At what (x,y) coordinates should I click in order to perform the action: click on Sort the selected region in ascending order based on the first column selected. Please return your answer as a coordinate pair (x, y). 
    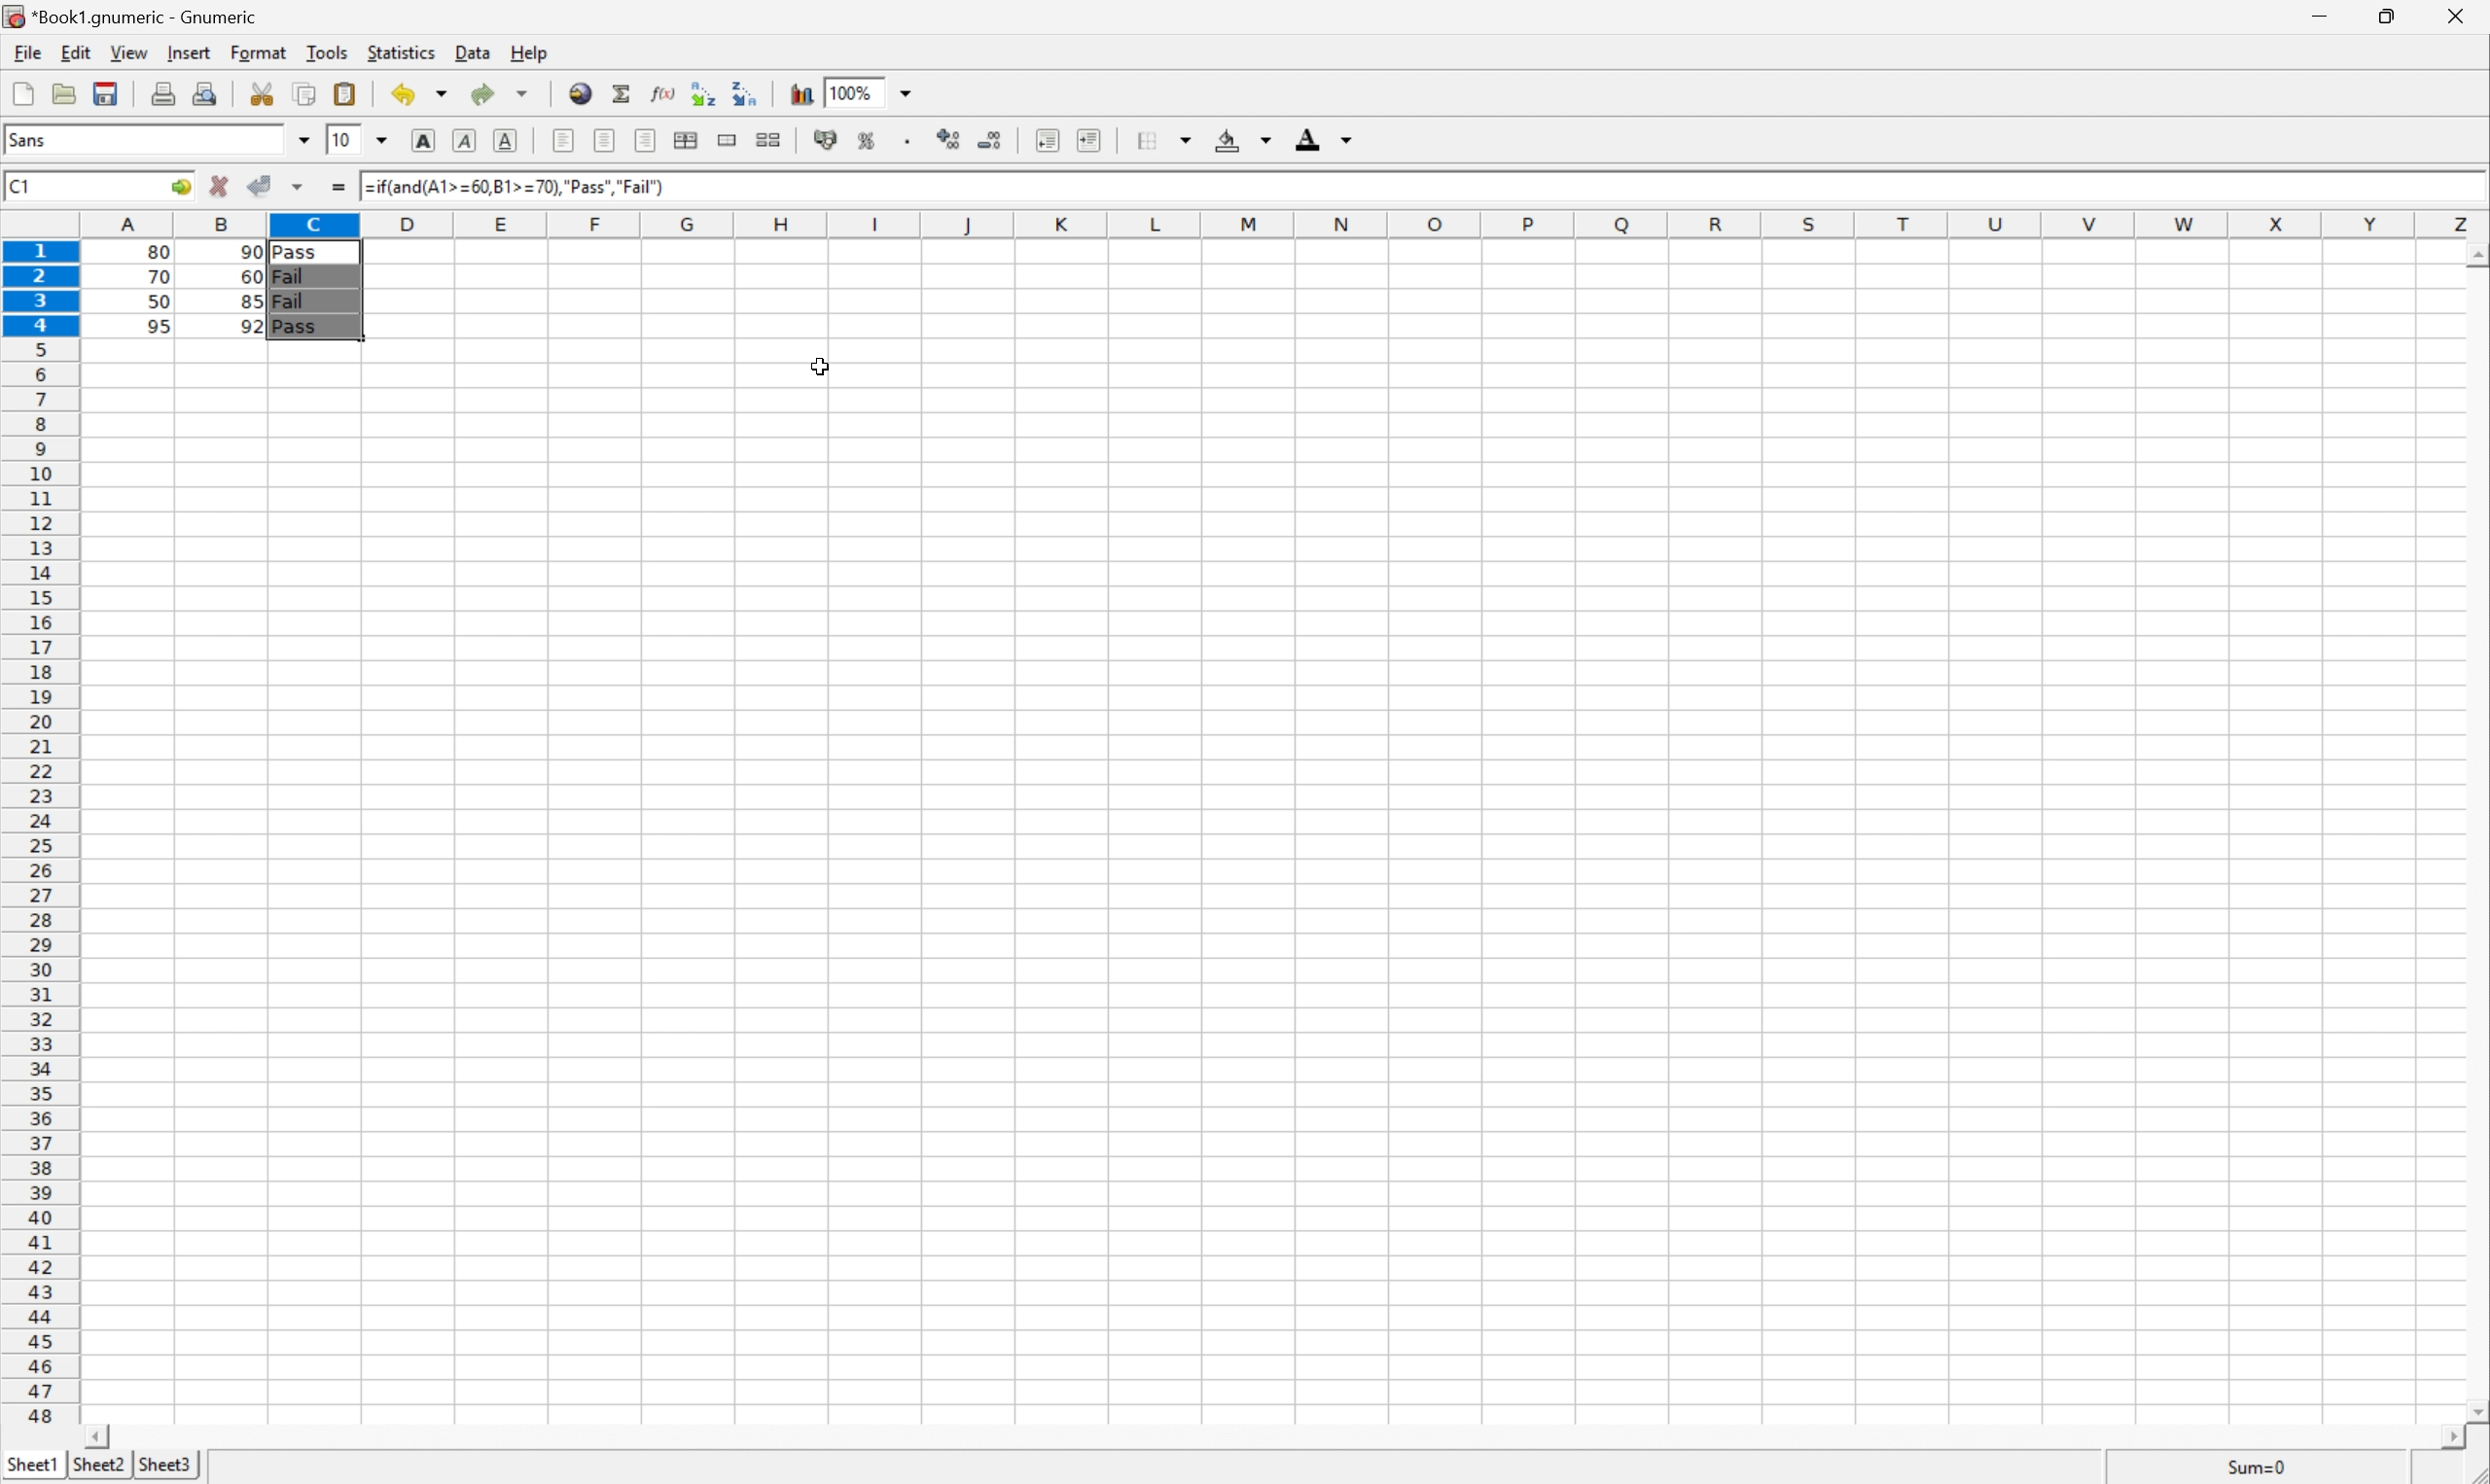
    Looking at the image, I should click on (701, 93).